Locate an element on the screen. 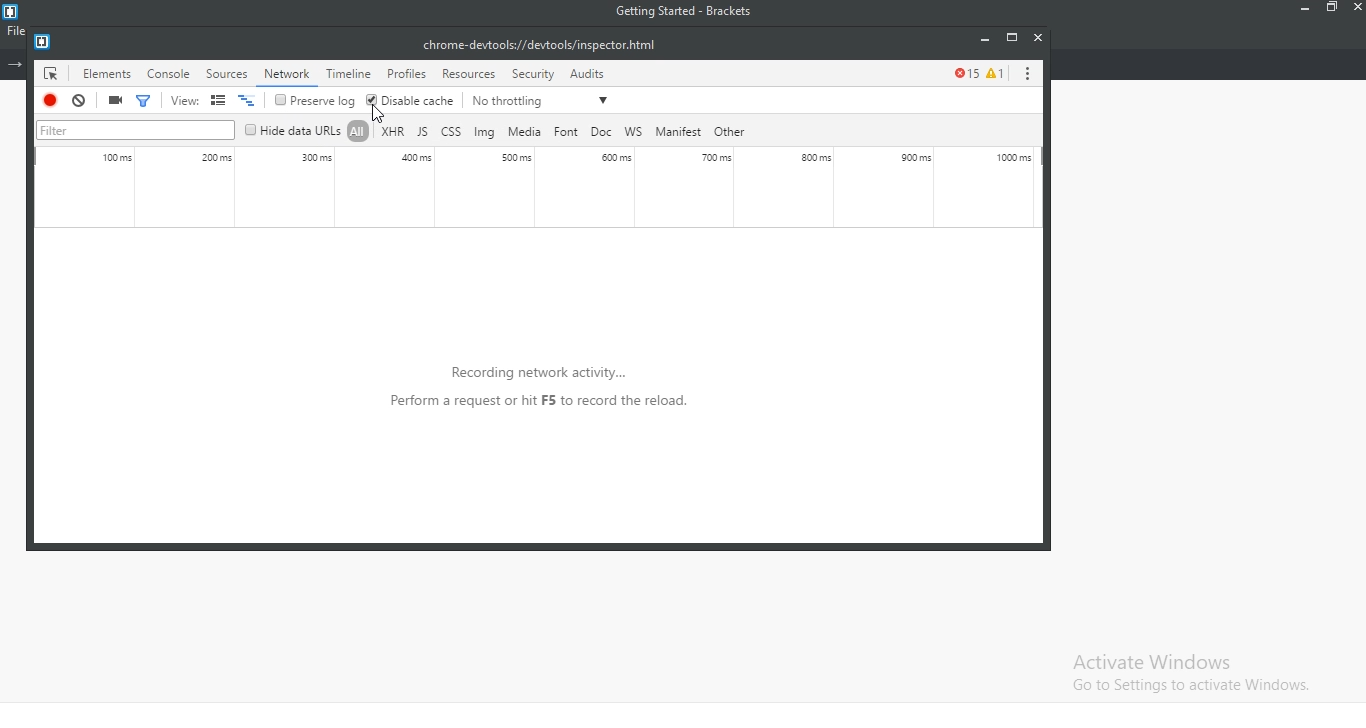  options is located at coordinates (1026, 72).